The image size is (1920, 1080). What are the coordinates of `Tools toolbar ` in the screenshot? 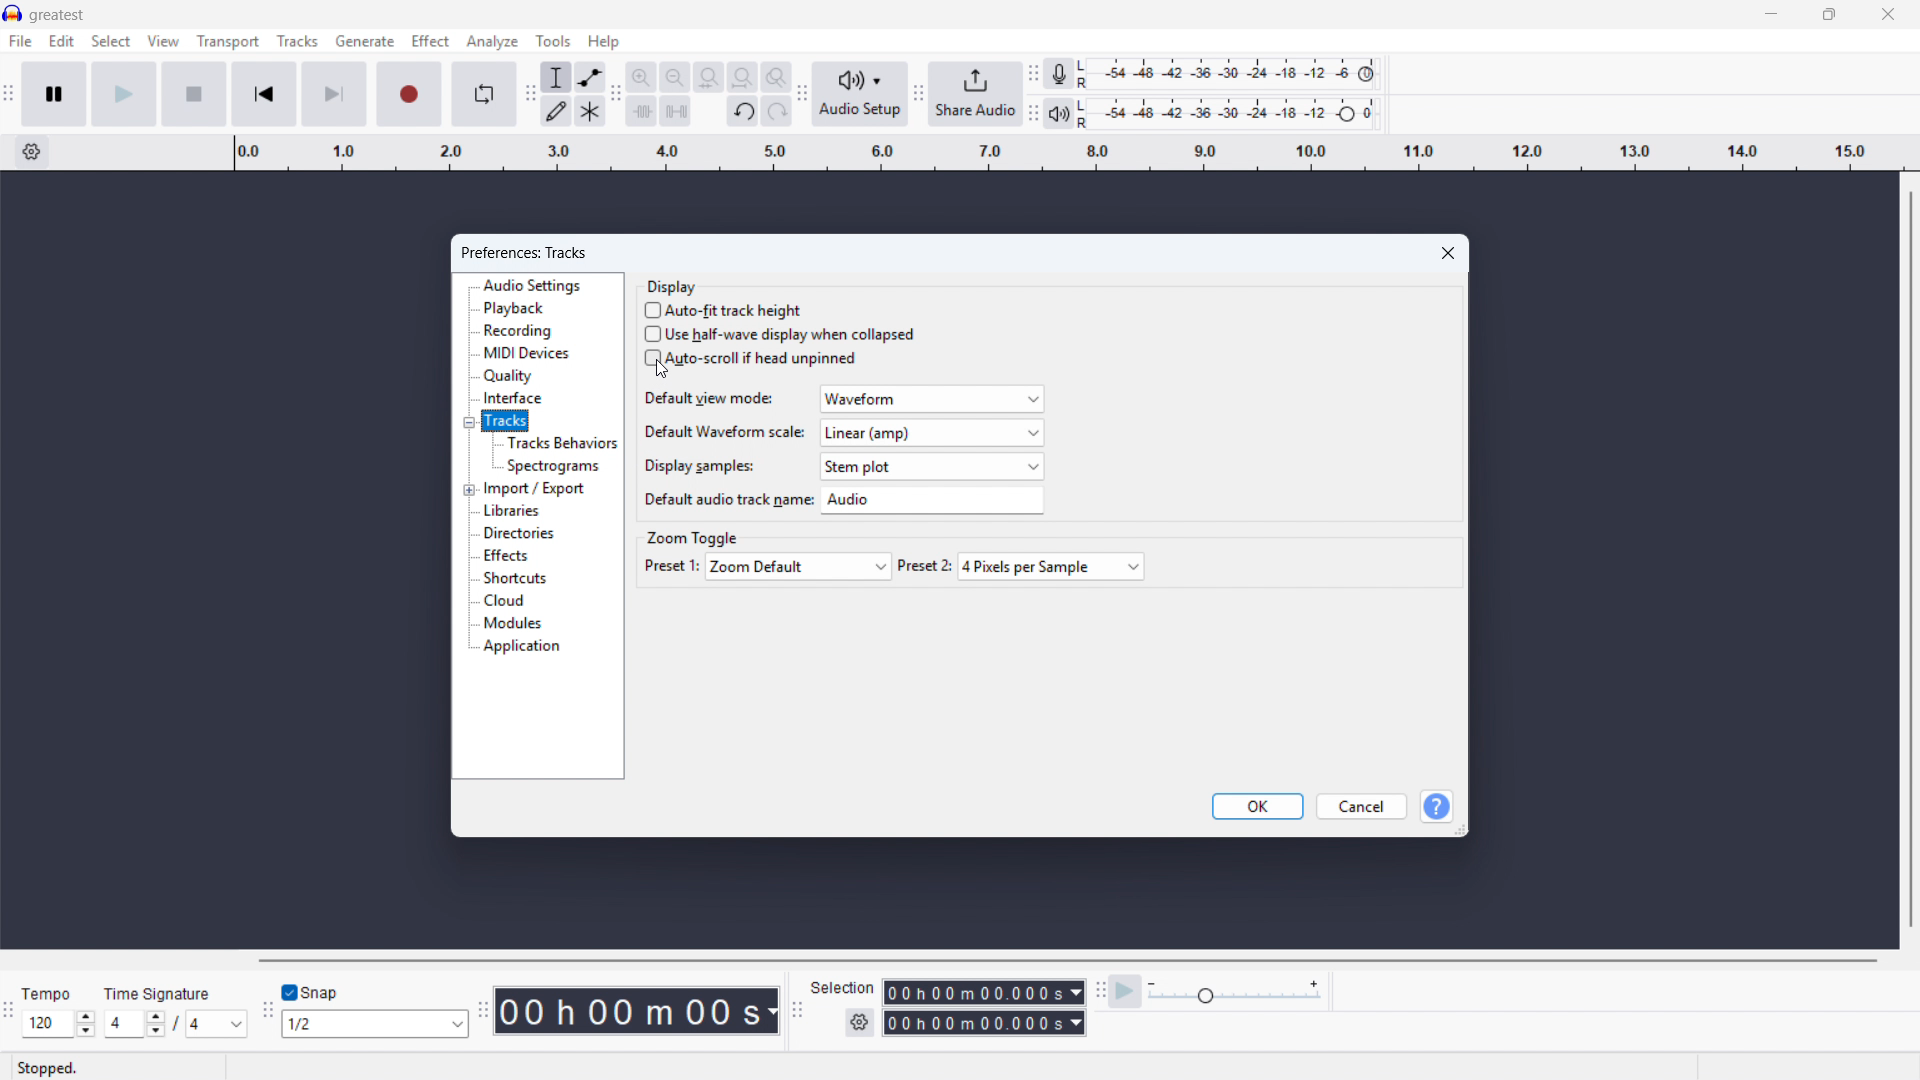 It's located at (529, 94).